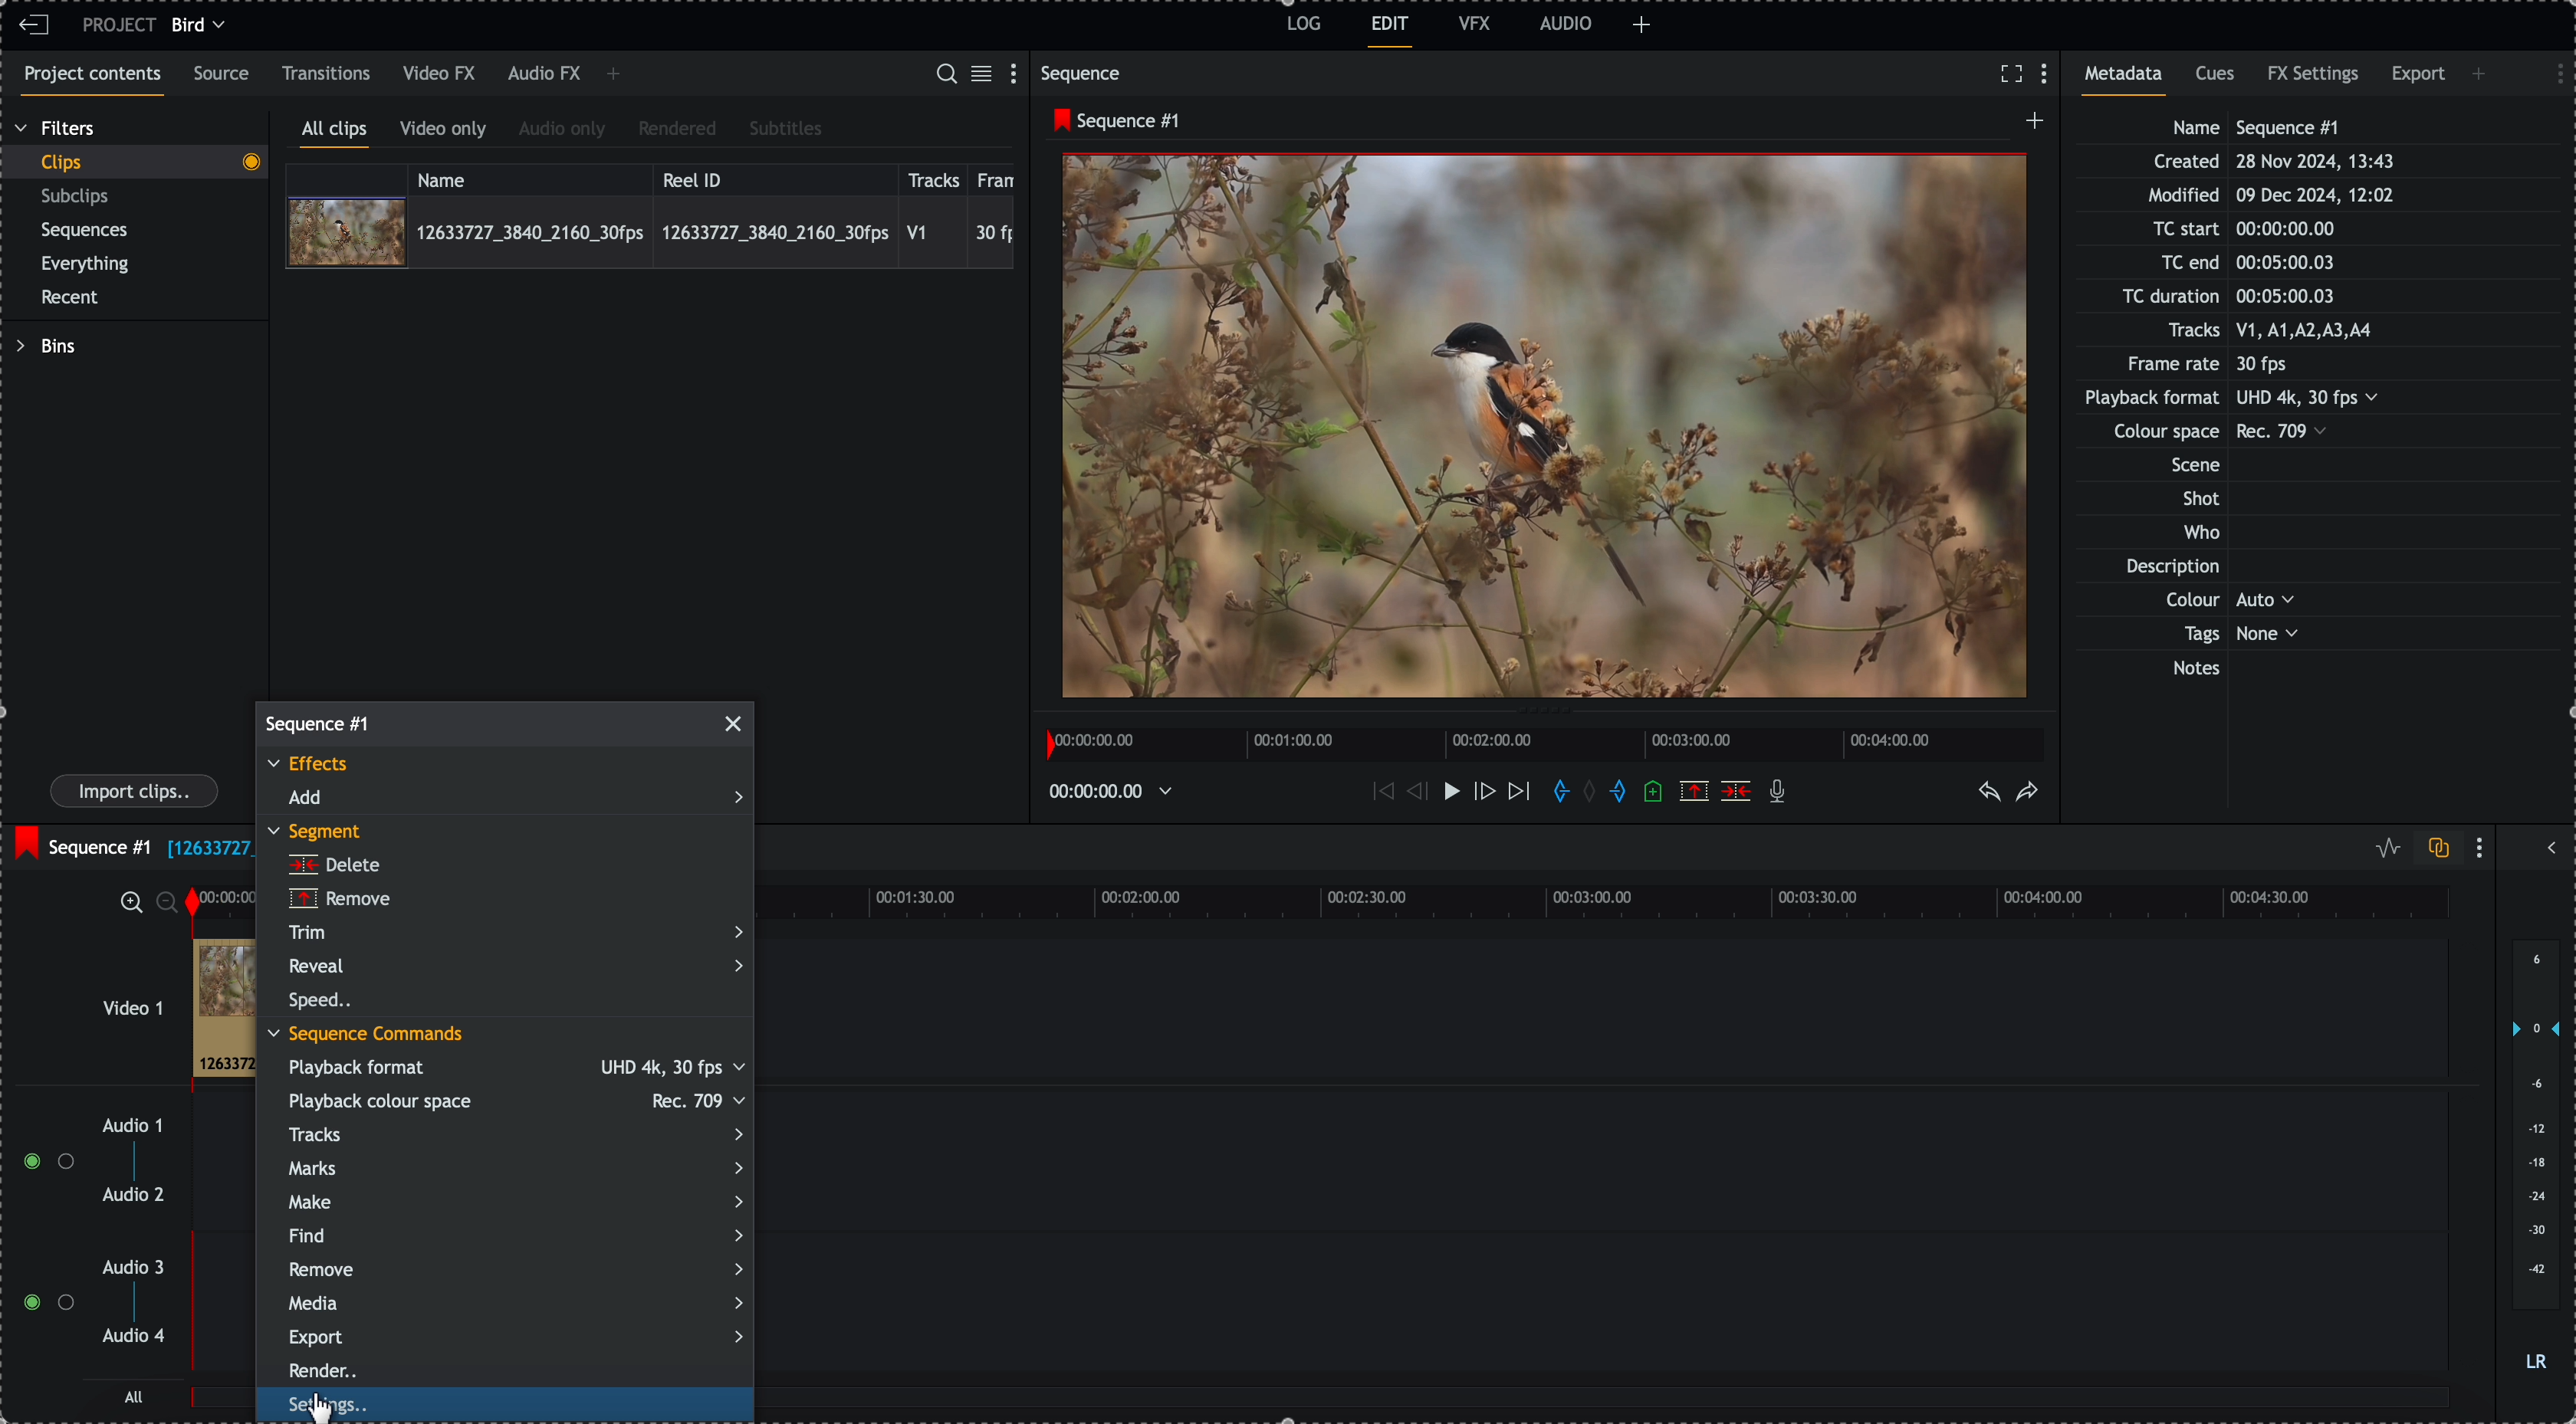  Describe the element at coordinates (331, 1370) in the screenshot. I see `render` at that location.